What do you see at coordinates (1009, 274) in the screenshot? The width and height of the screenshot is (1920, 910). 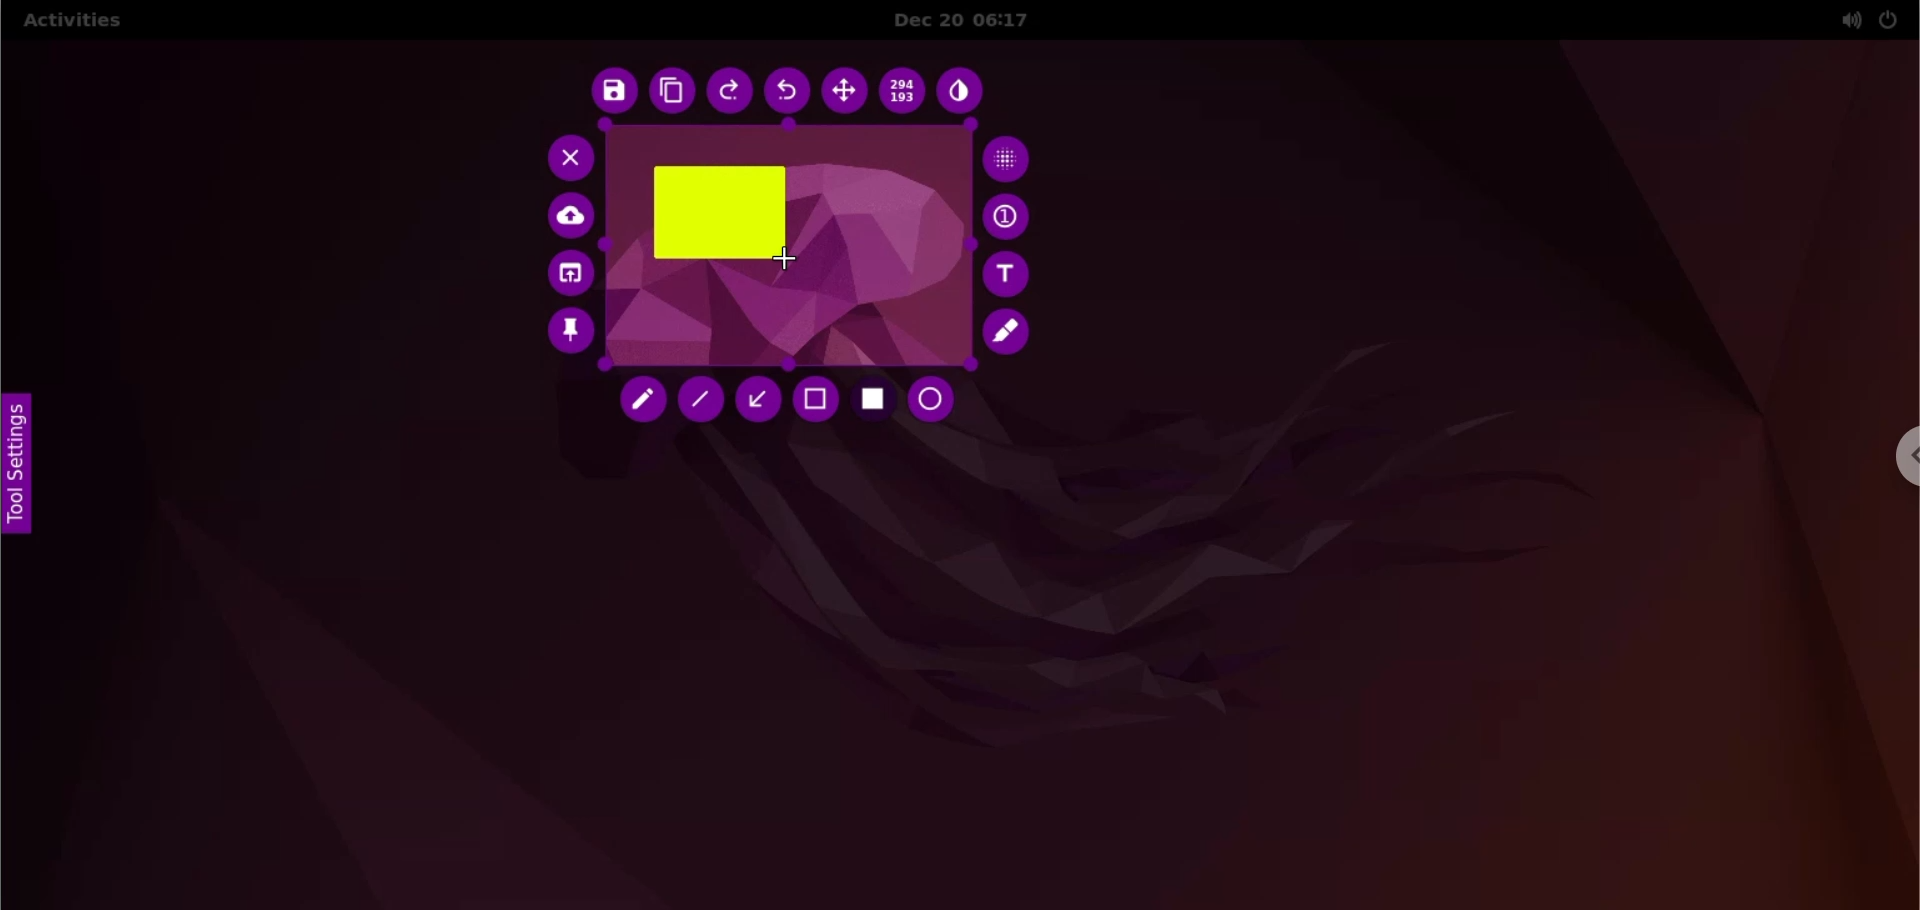 I see `add text` at bounding box center [1009, 274].